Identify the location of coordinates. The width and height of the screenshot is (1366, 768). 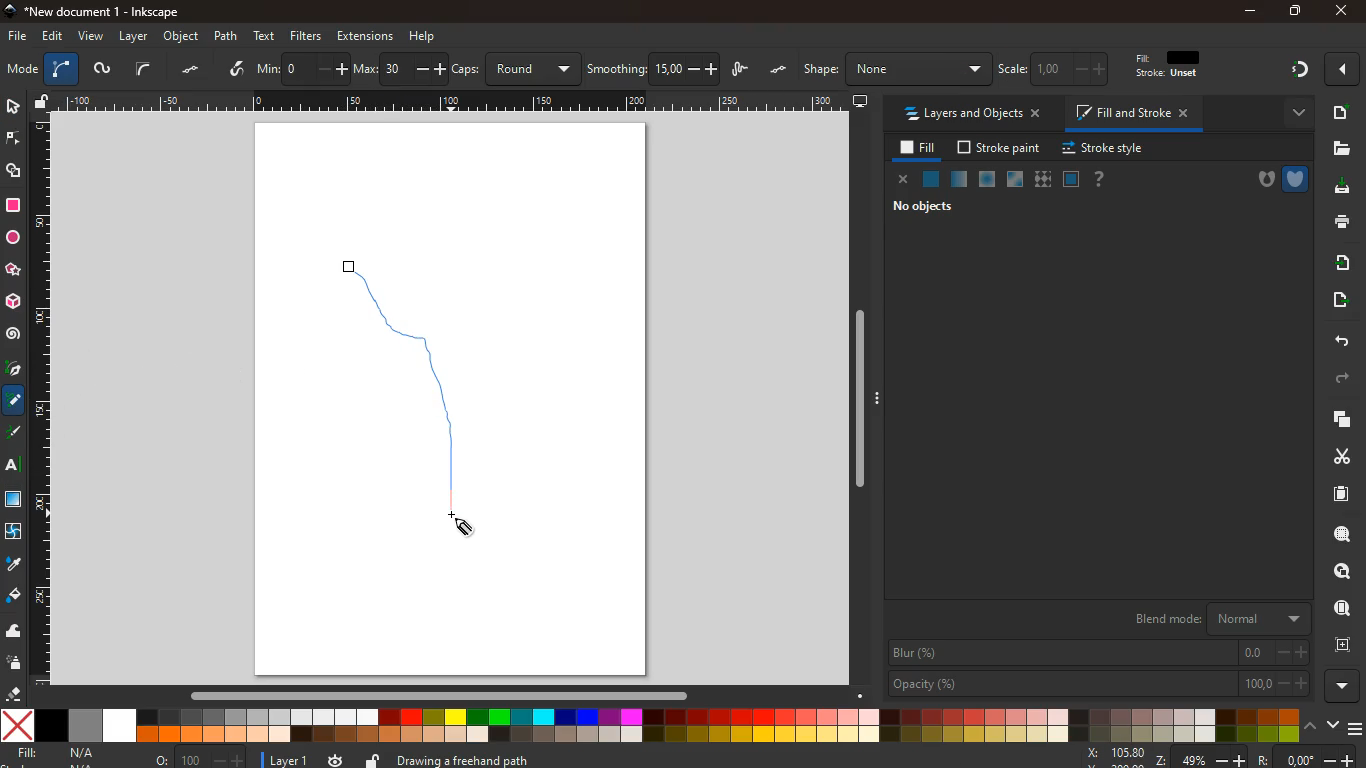
(1218, 757).